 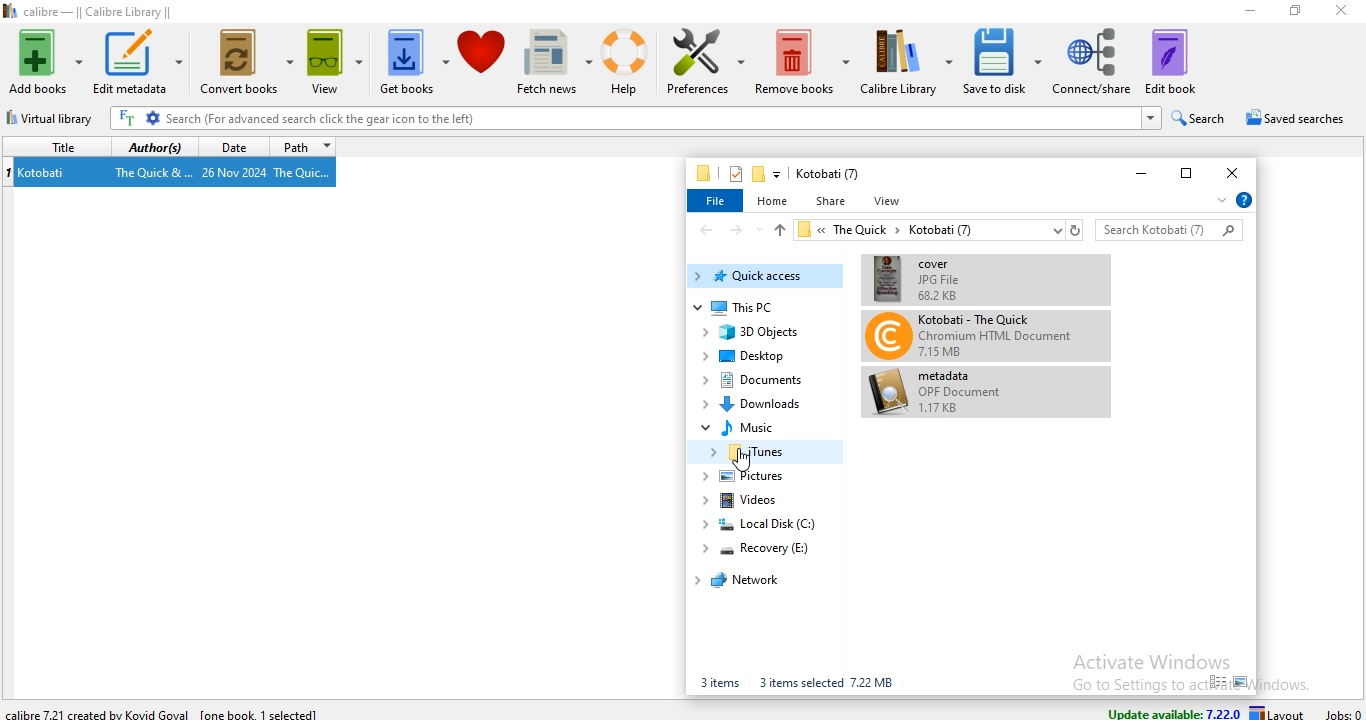 I want to click on customise quick access toolbar, so click(x=778, y=174).